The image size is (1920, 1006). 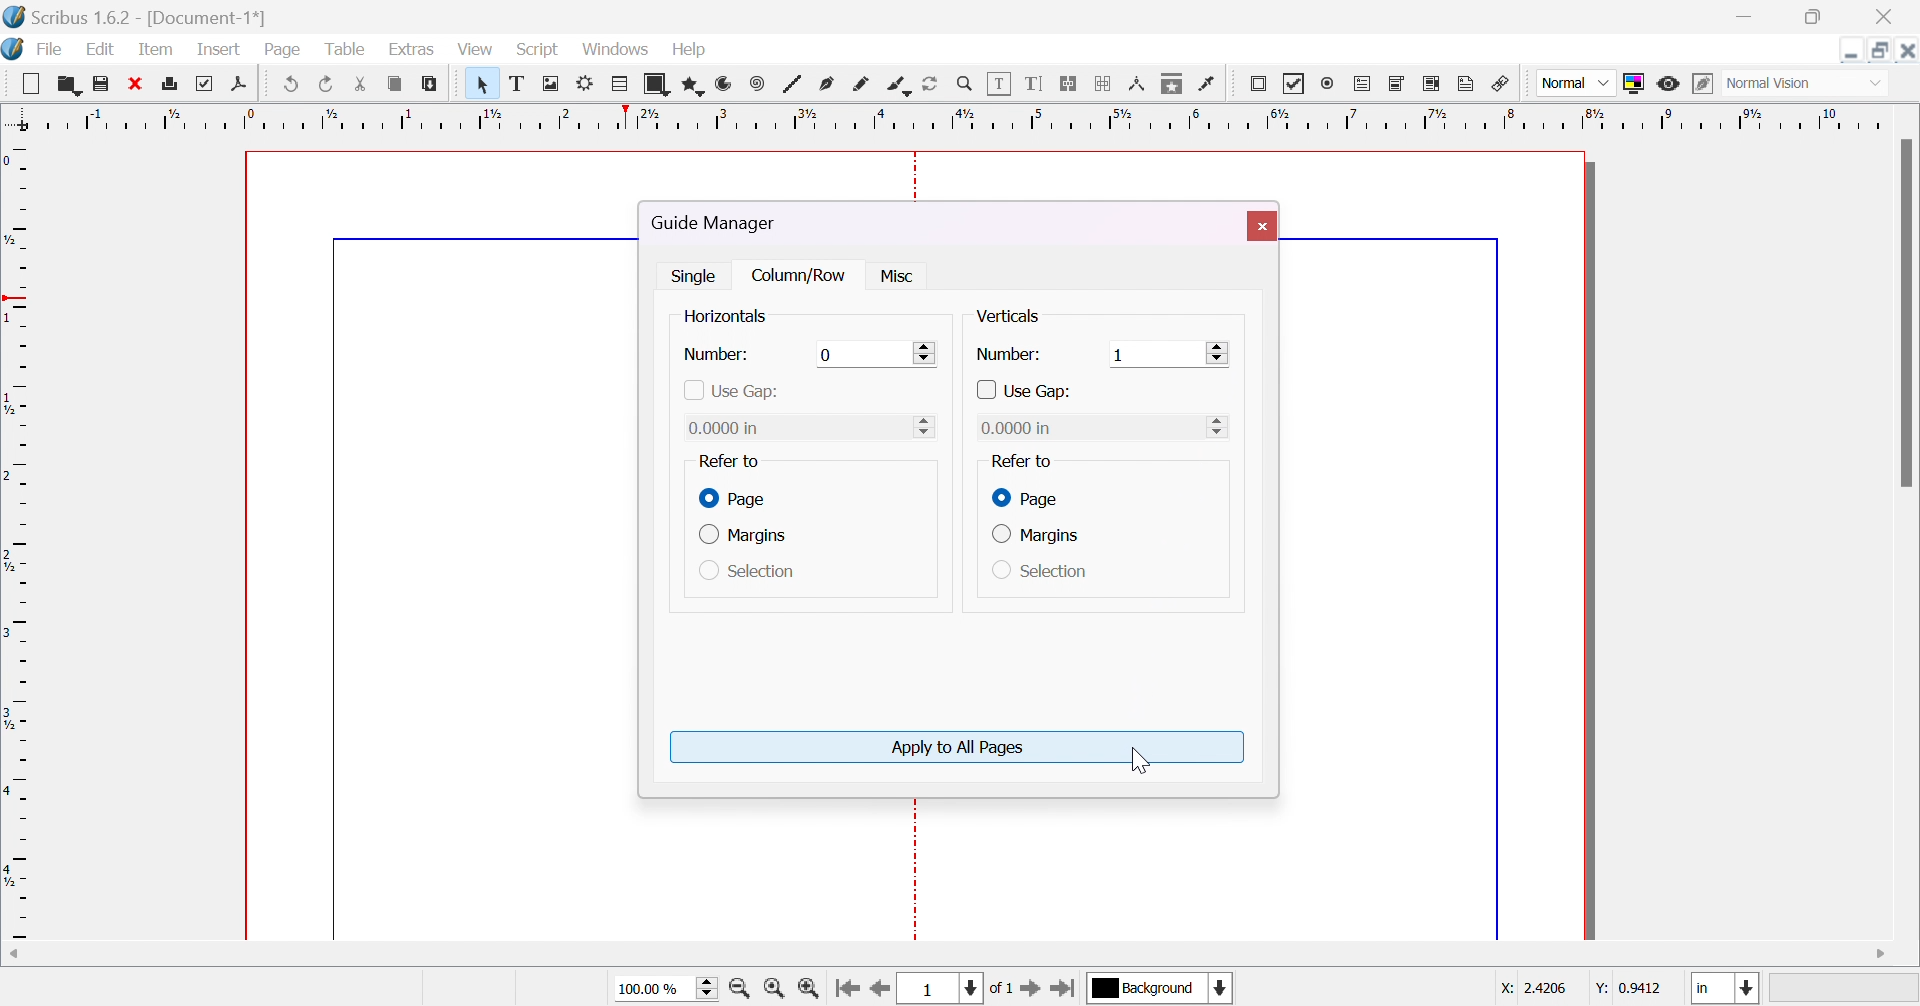 I want to click on text annotation, so click(x=1470, y=85).